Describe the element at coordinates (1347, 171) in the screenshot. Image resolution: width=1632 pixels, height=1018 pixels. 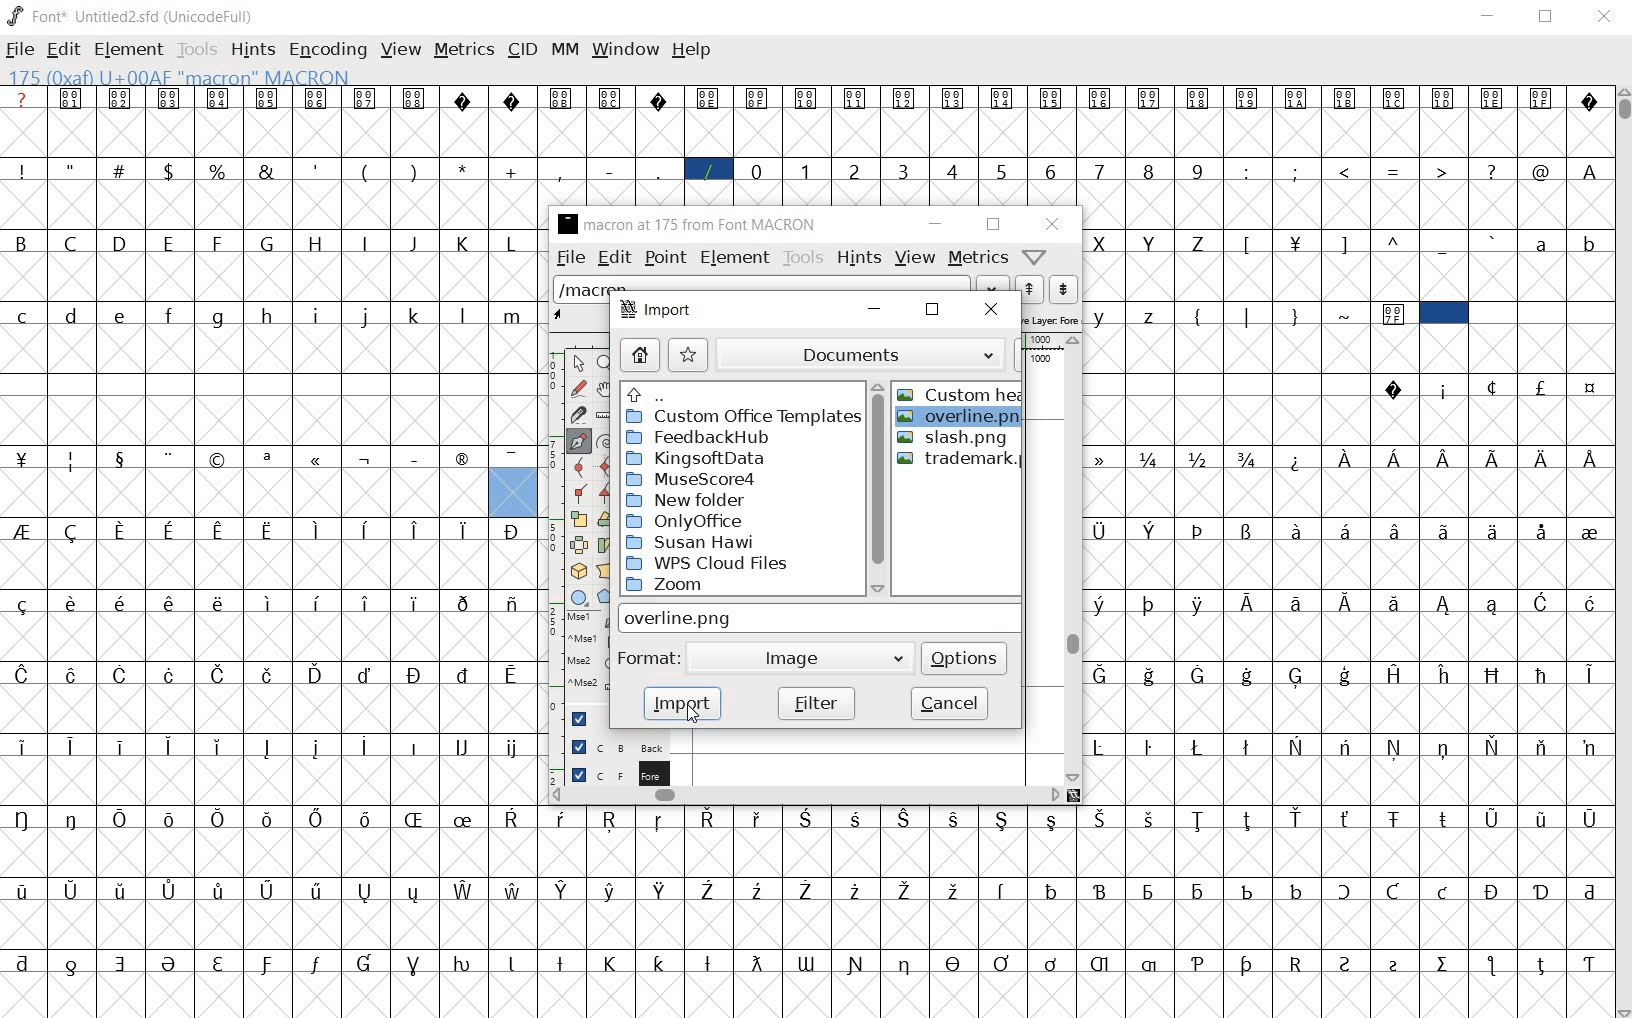
I see `<` at that location.